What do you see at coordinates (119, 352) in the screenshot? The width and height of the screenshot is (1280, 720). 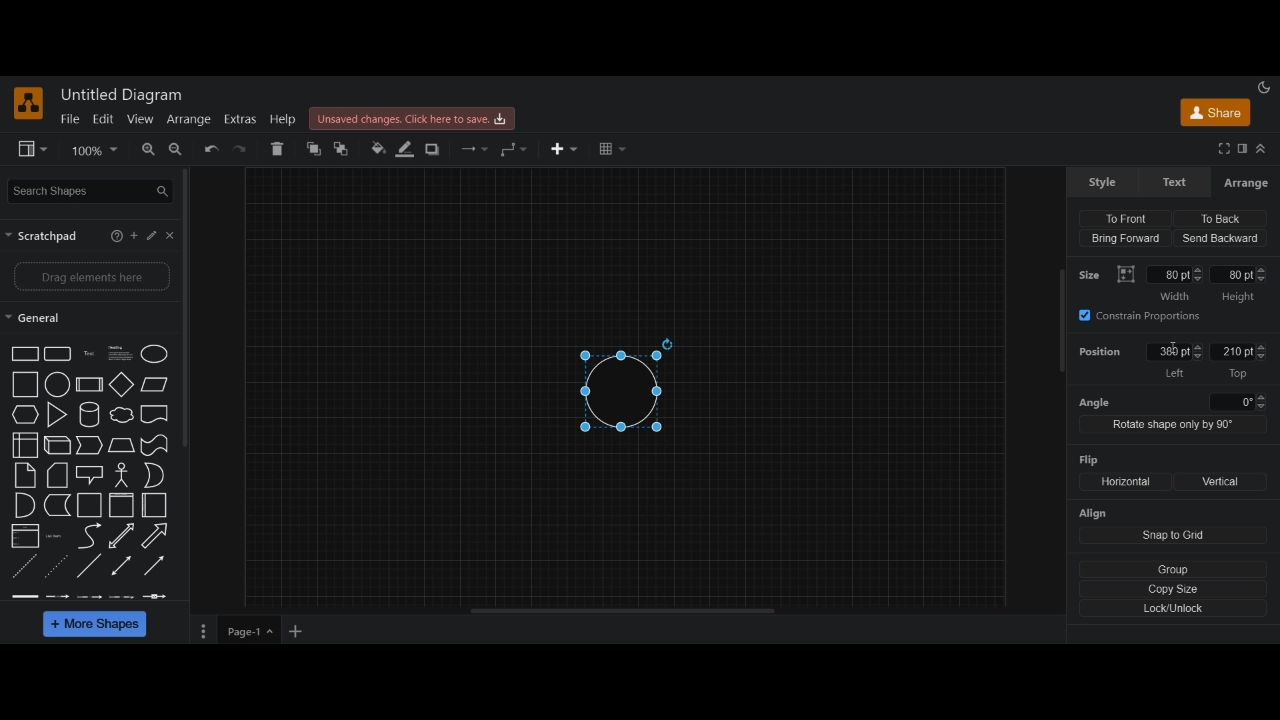 I see `Para` at bounding box center [119, 352].